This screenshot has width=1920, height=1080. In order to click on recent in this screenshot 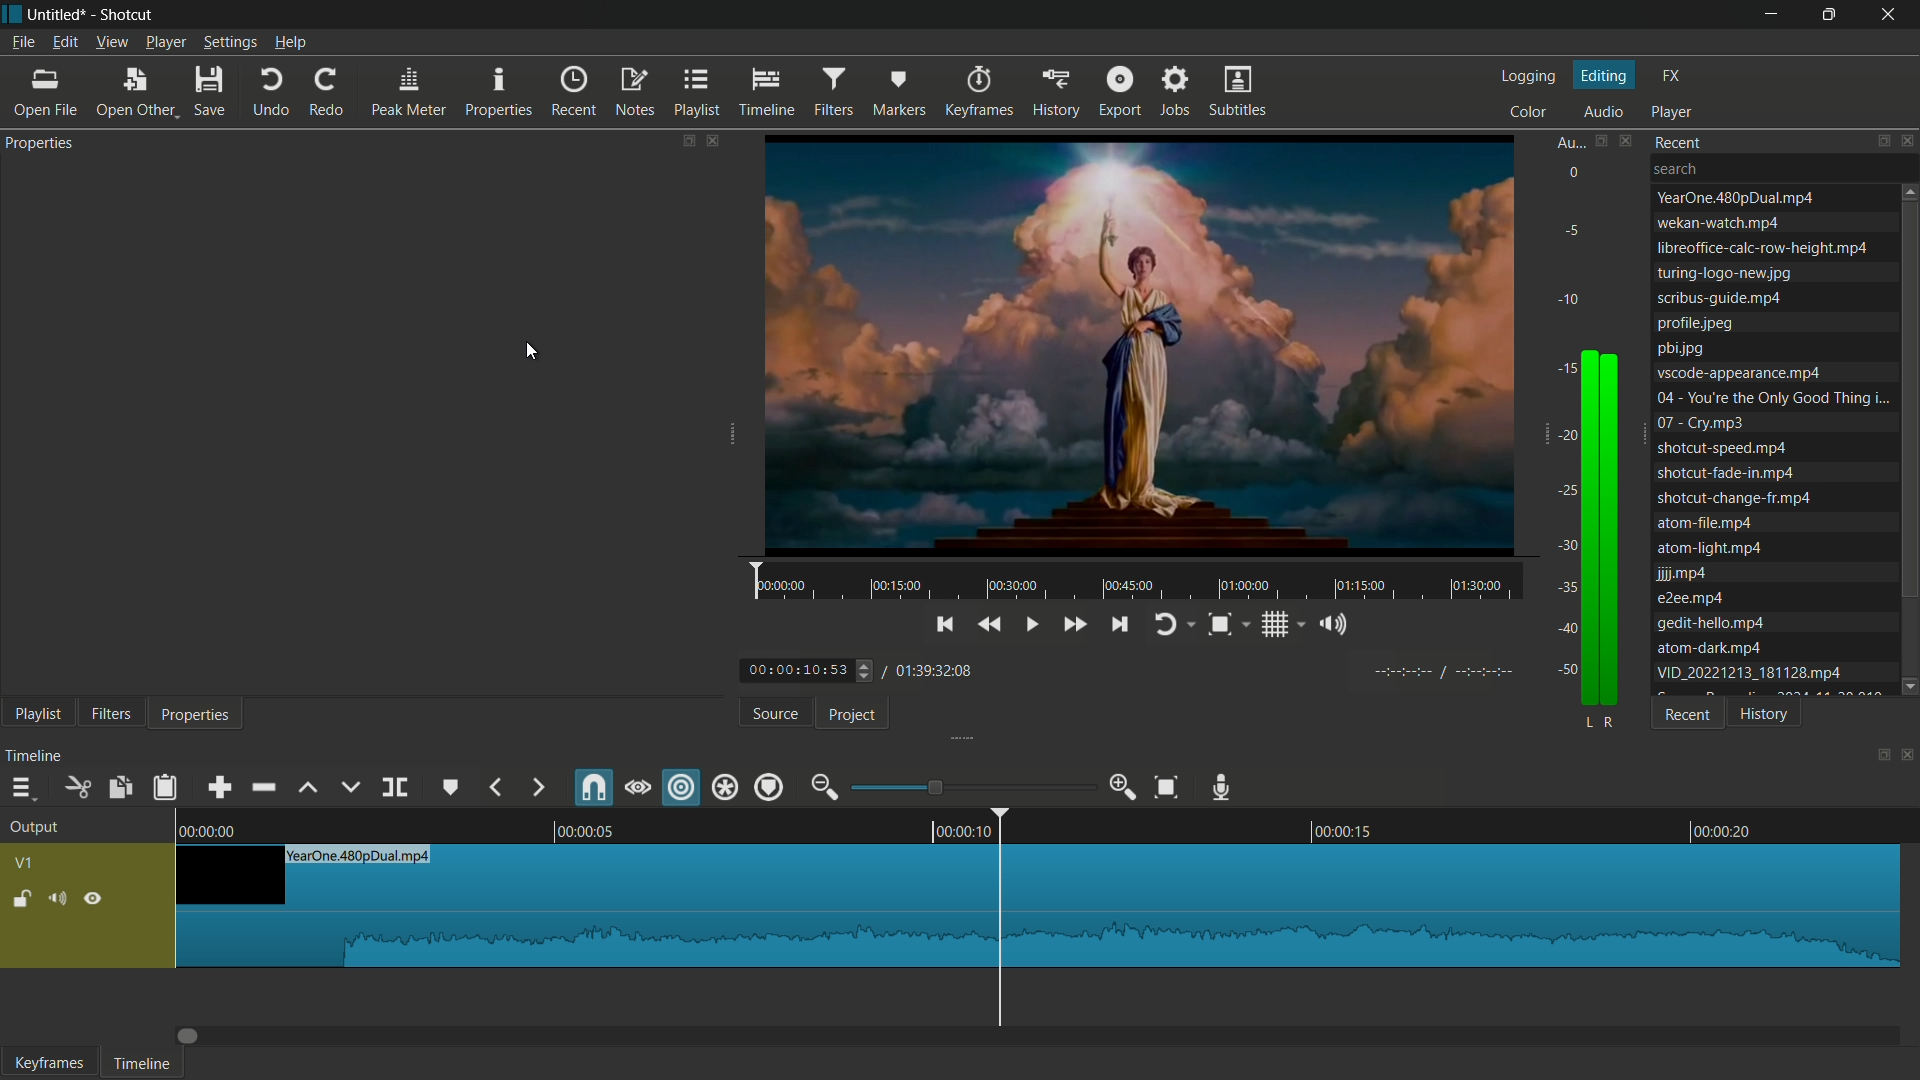, I will do `click(1688, 713)`.